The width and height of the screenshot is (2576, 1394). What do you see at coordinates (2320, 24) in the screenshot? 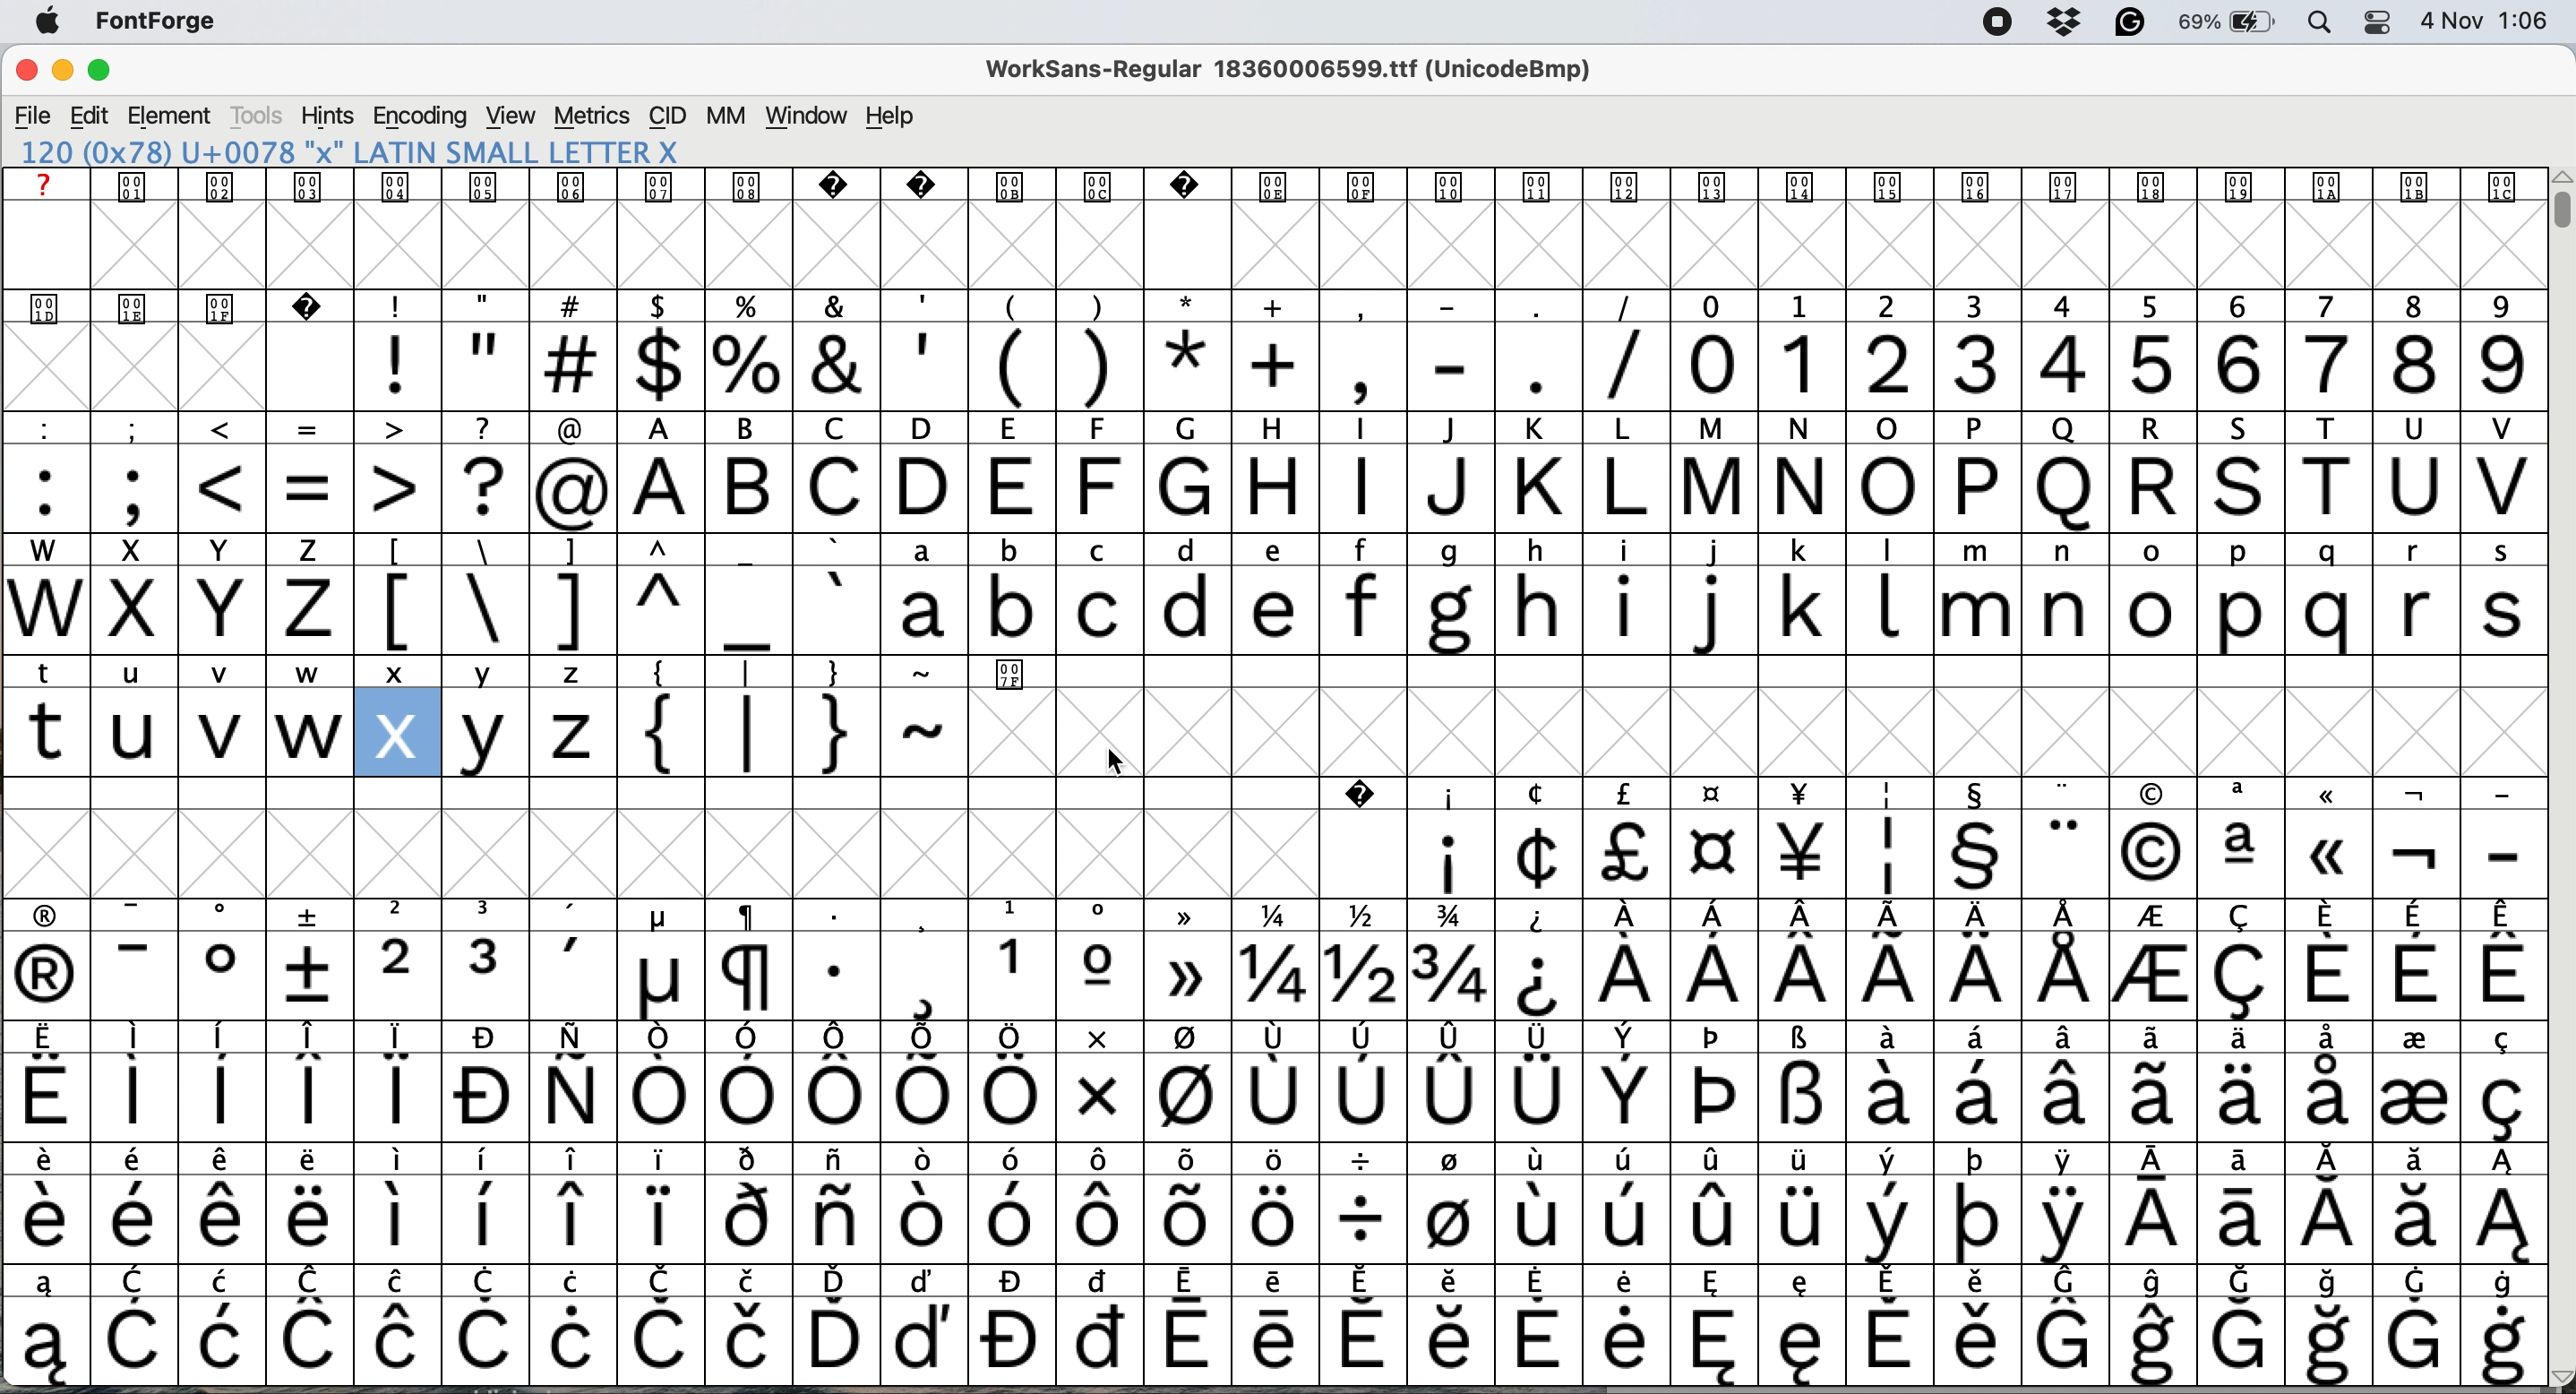
I see `spotlight search` at bounding box center [2320, 24].